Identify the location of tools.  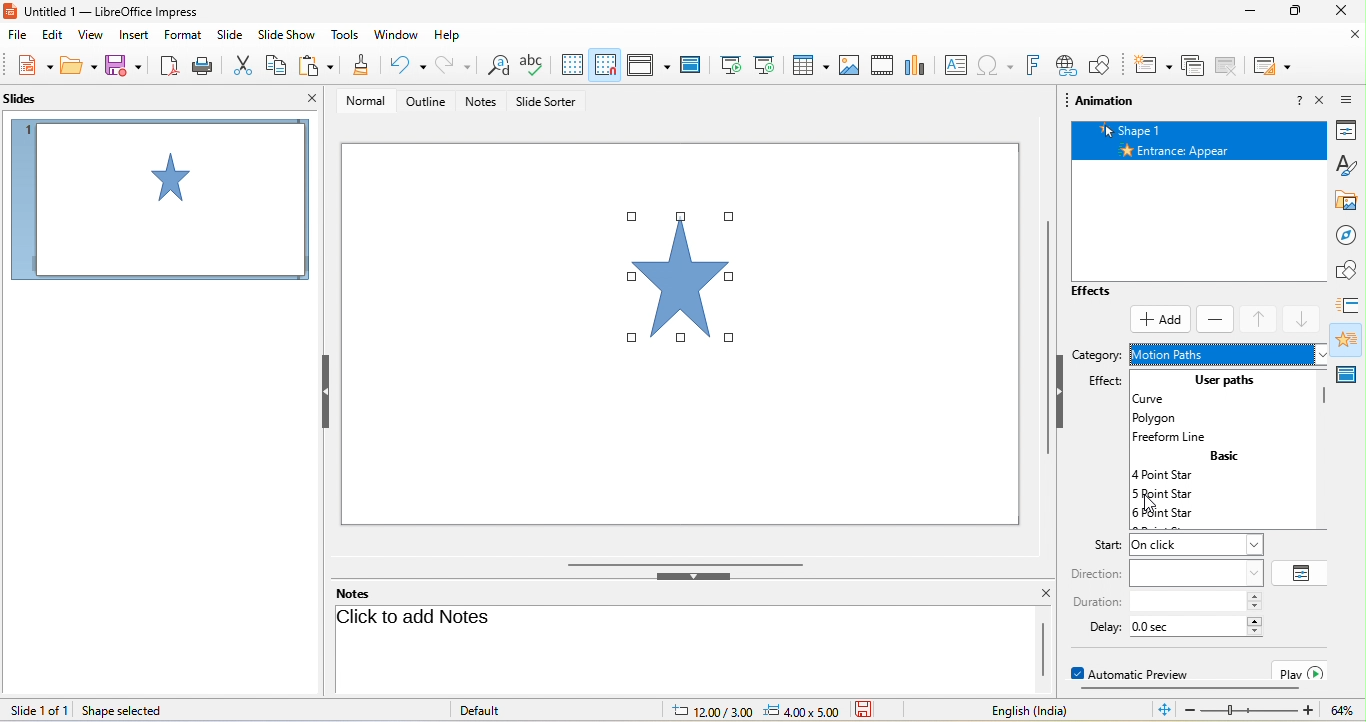
(344, 36).